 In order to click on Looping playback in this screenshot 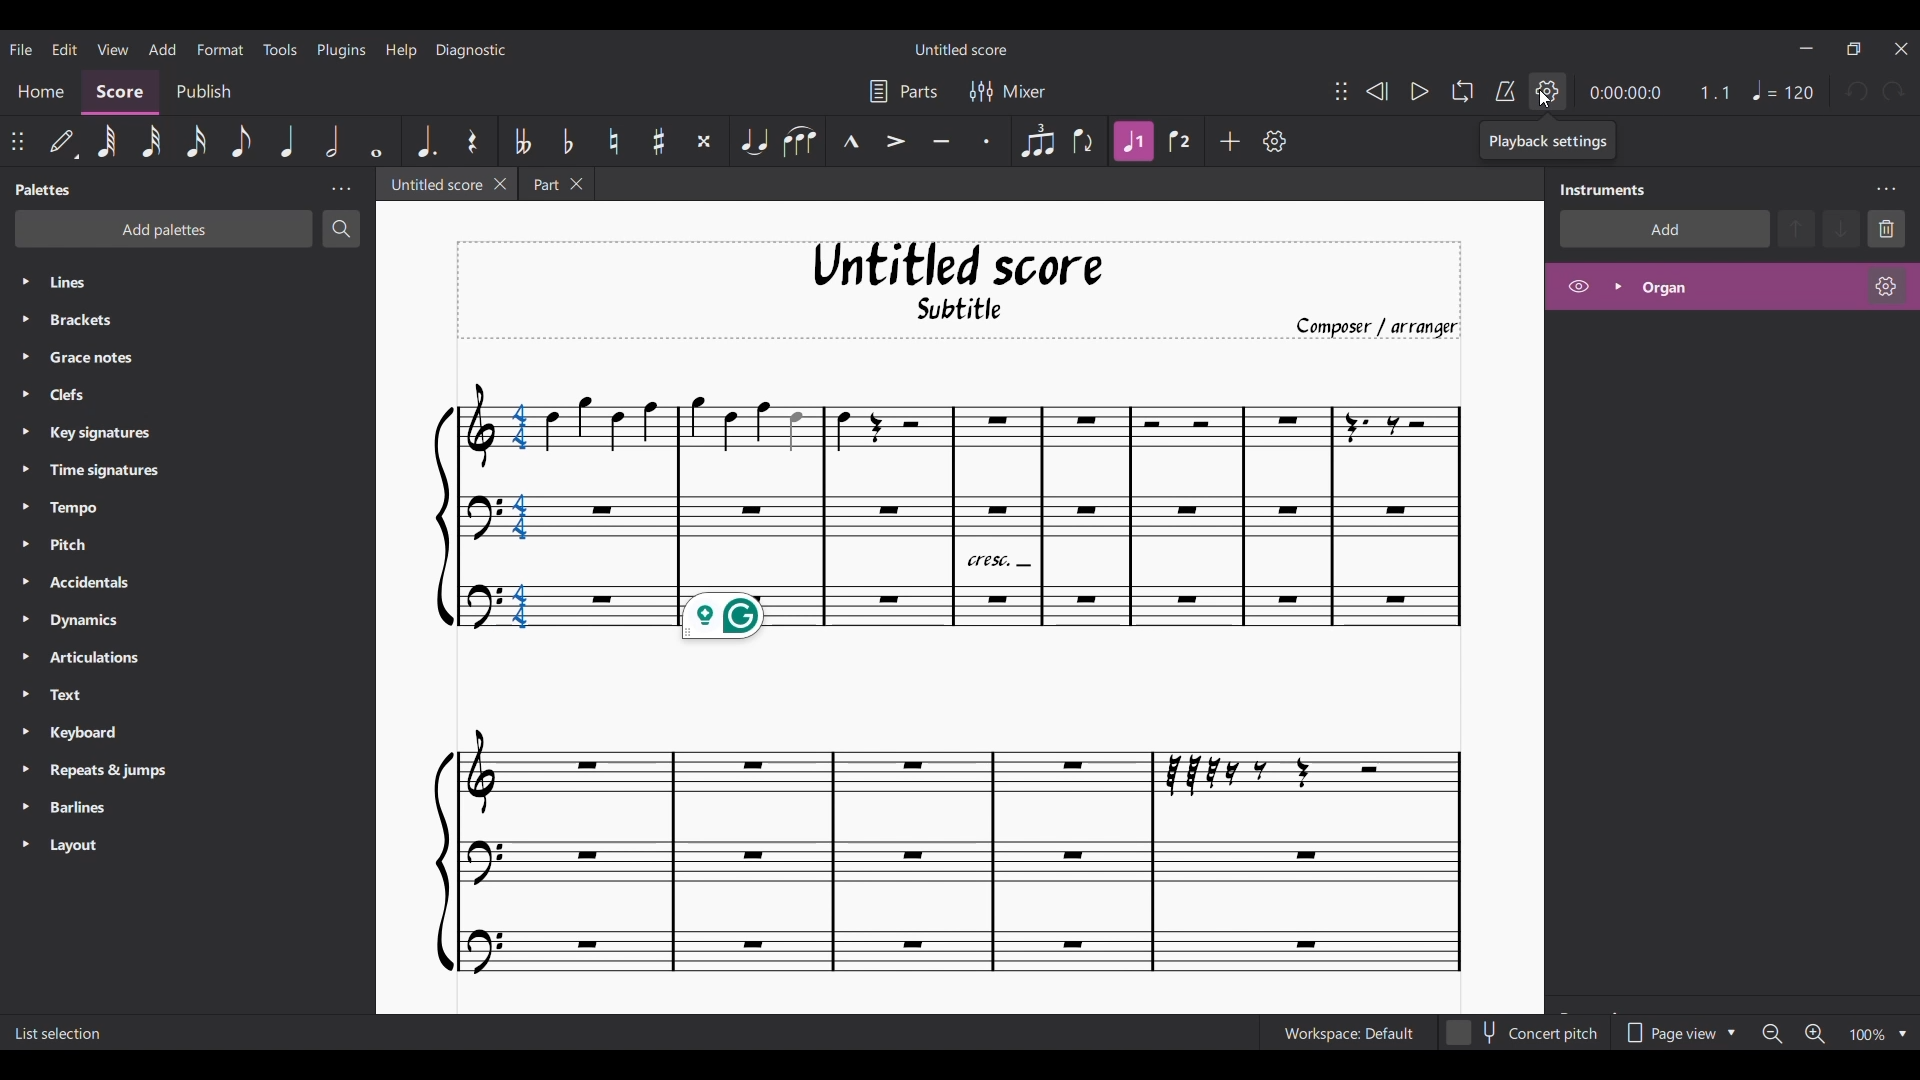, I will do `click(1462, 91)`.